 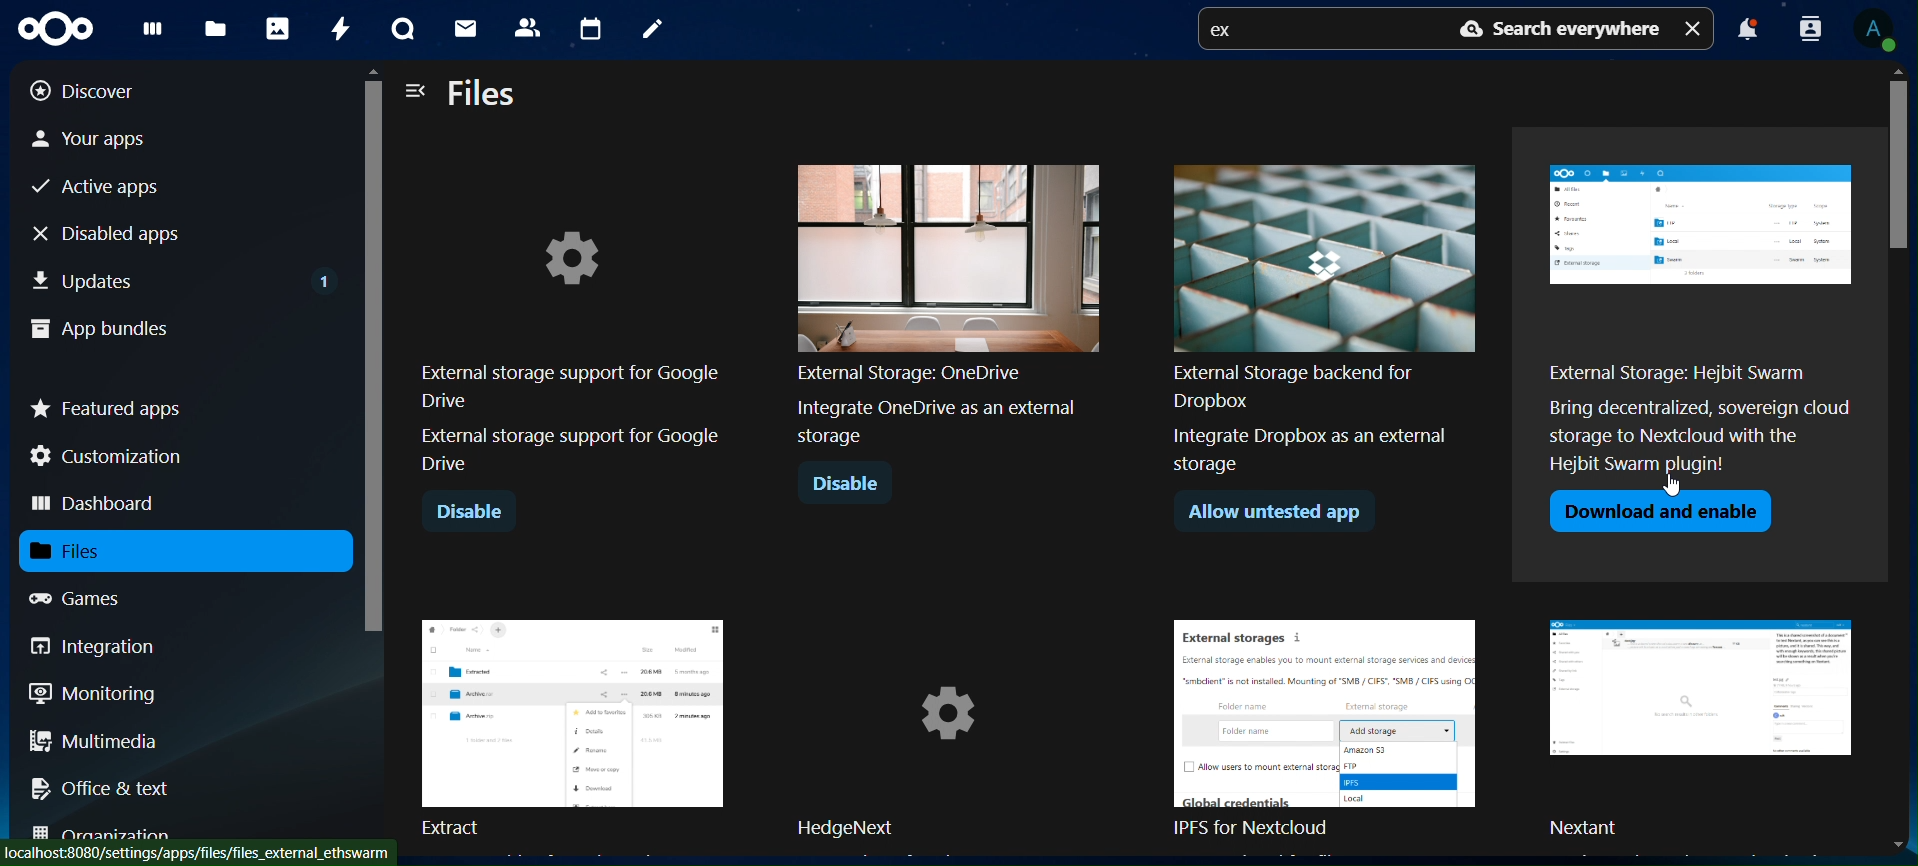 What do you see at coordinates (97, 505) in the screenshot?
I see `dashboard` at bounding box center [97, 505].